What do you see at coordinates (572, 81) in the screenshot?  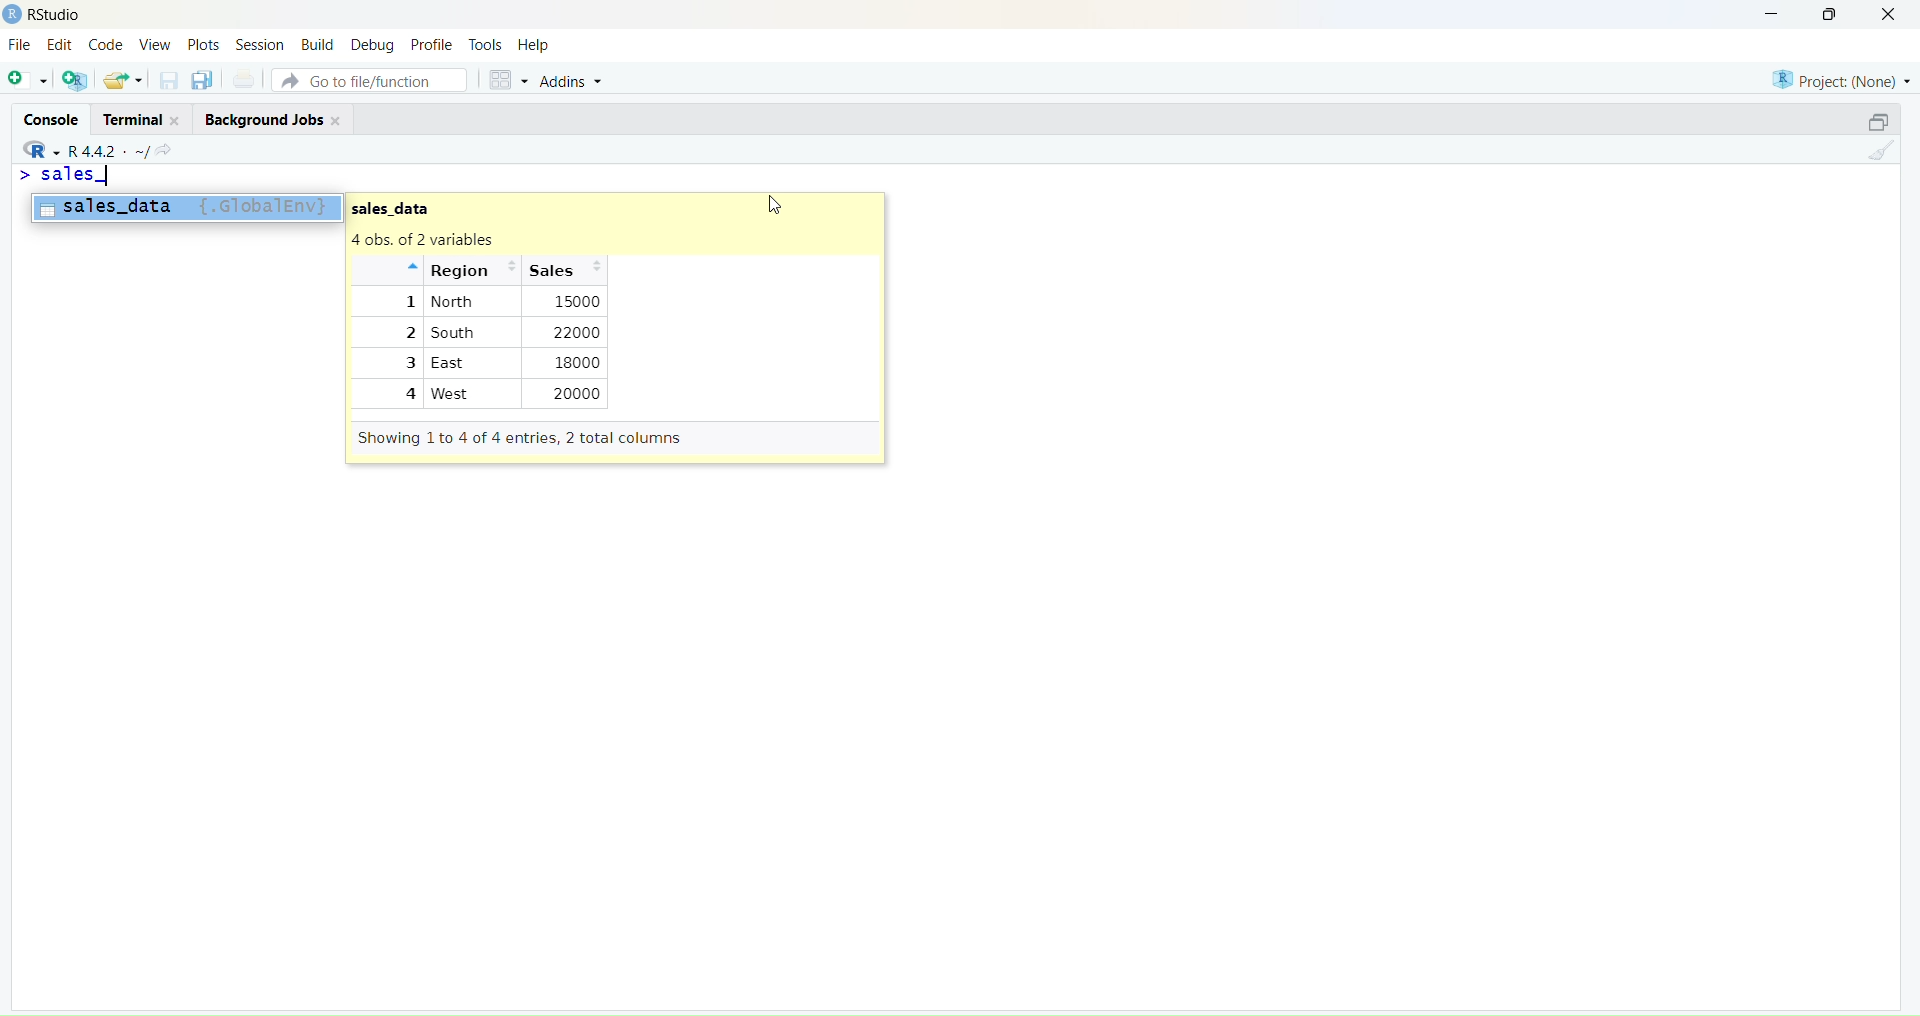 I see `Addins ~` at bounding box center [572, 81].